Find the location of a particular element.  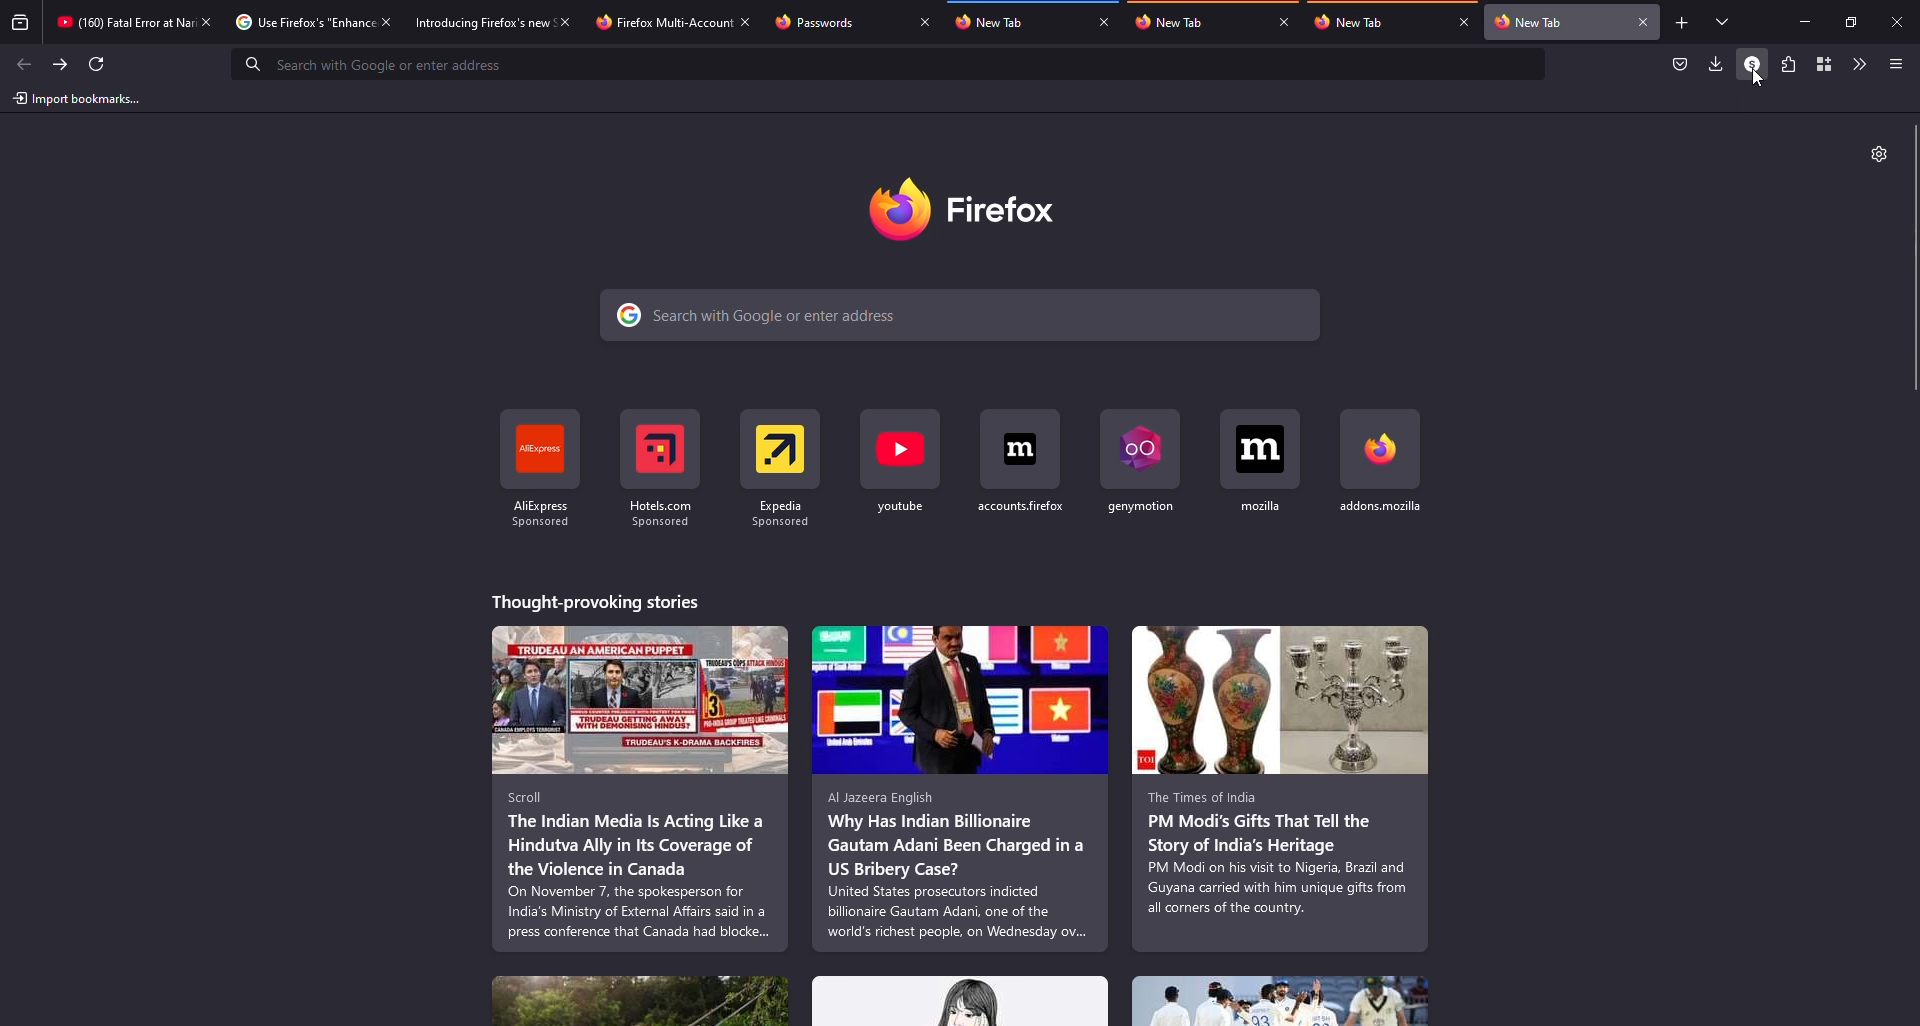

close is located at coordinates (205, 22).